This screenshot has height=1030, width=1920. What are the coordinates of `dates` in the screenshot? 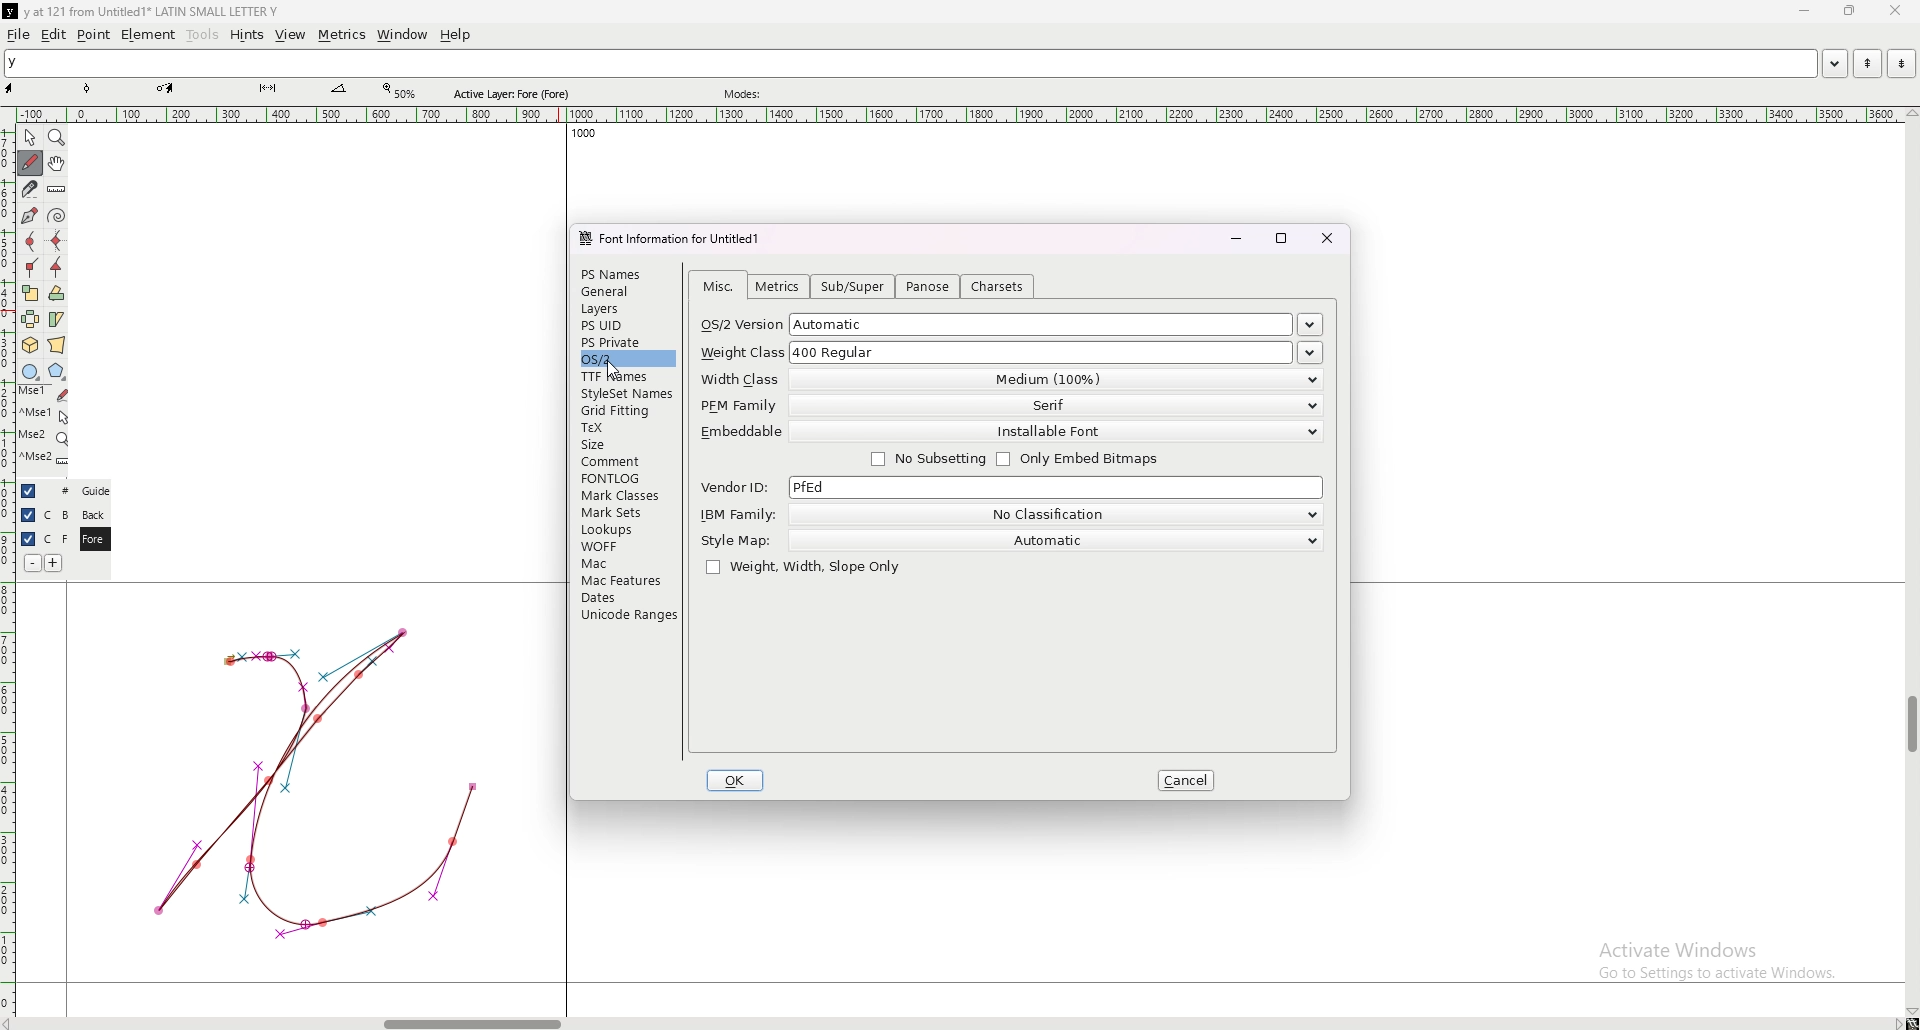 It's located at (627, 597).